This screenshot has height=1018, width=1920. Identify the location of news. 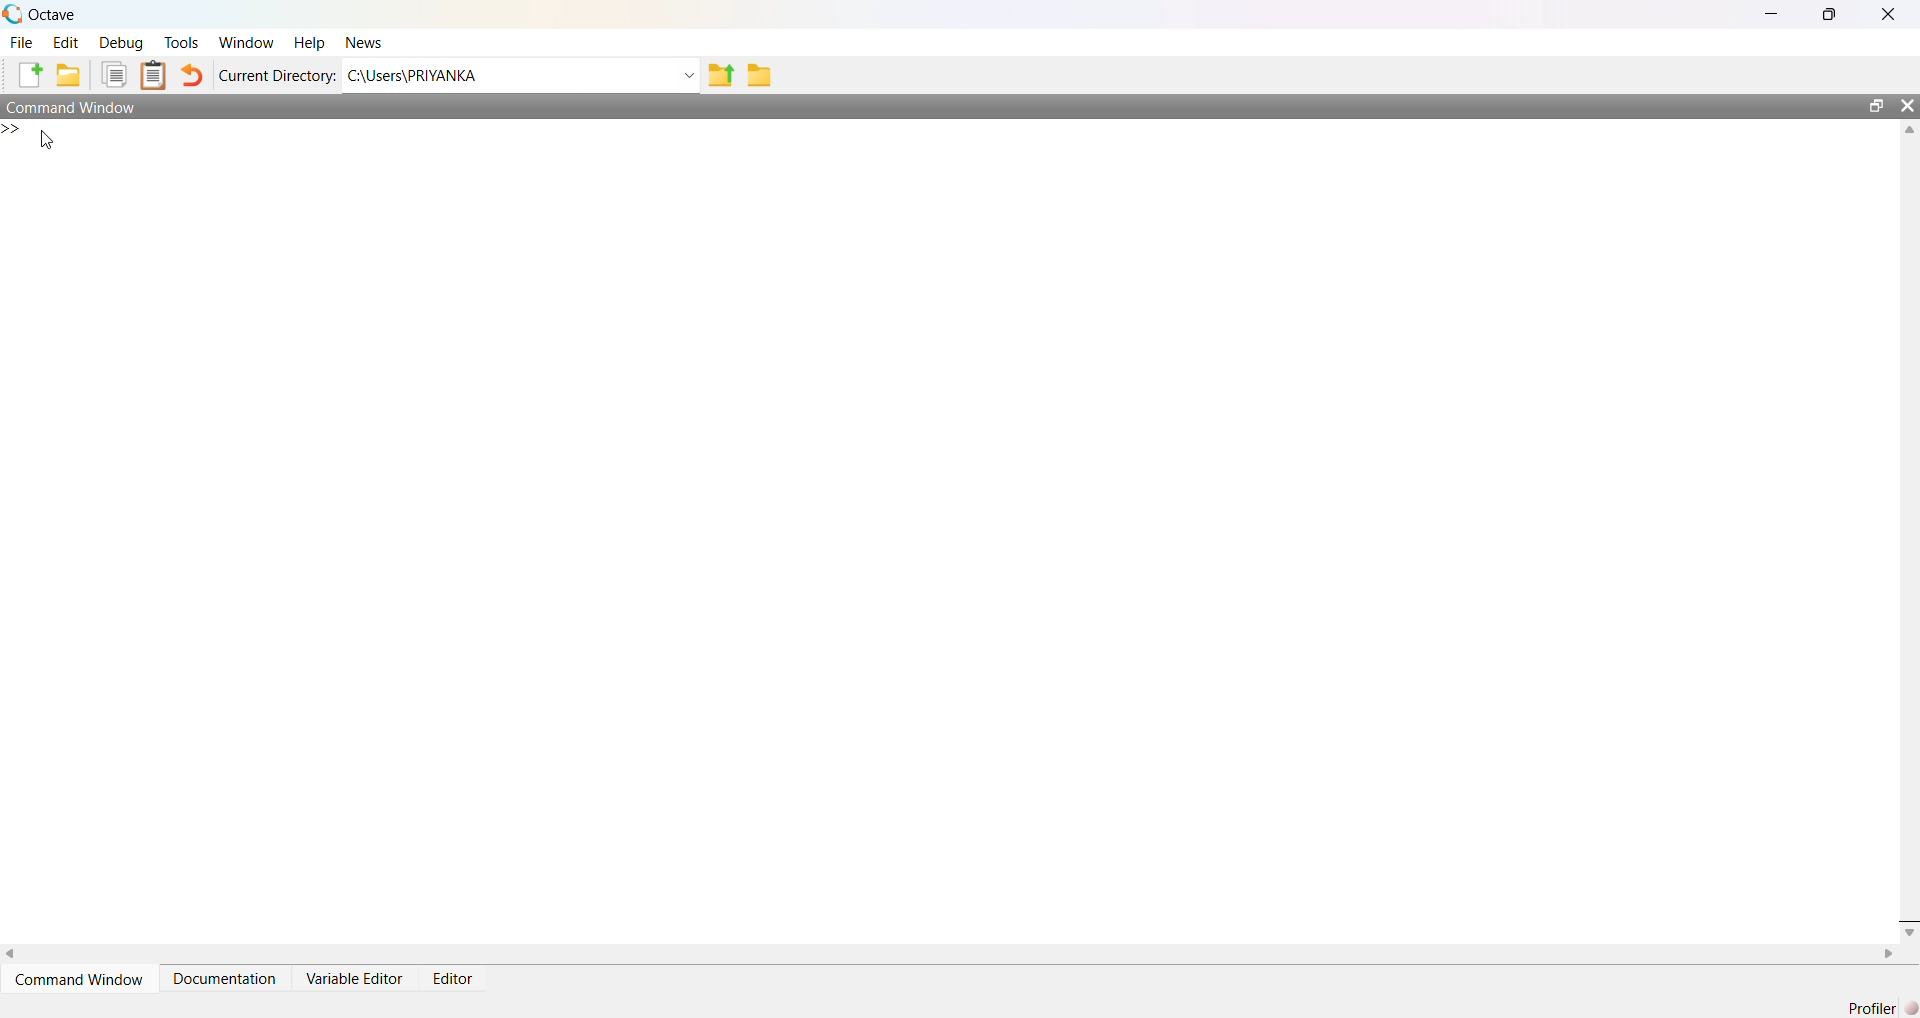
(363, 43).